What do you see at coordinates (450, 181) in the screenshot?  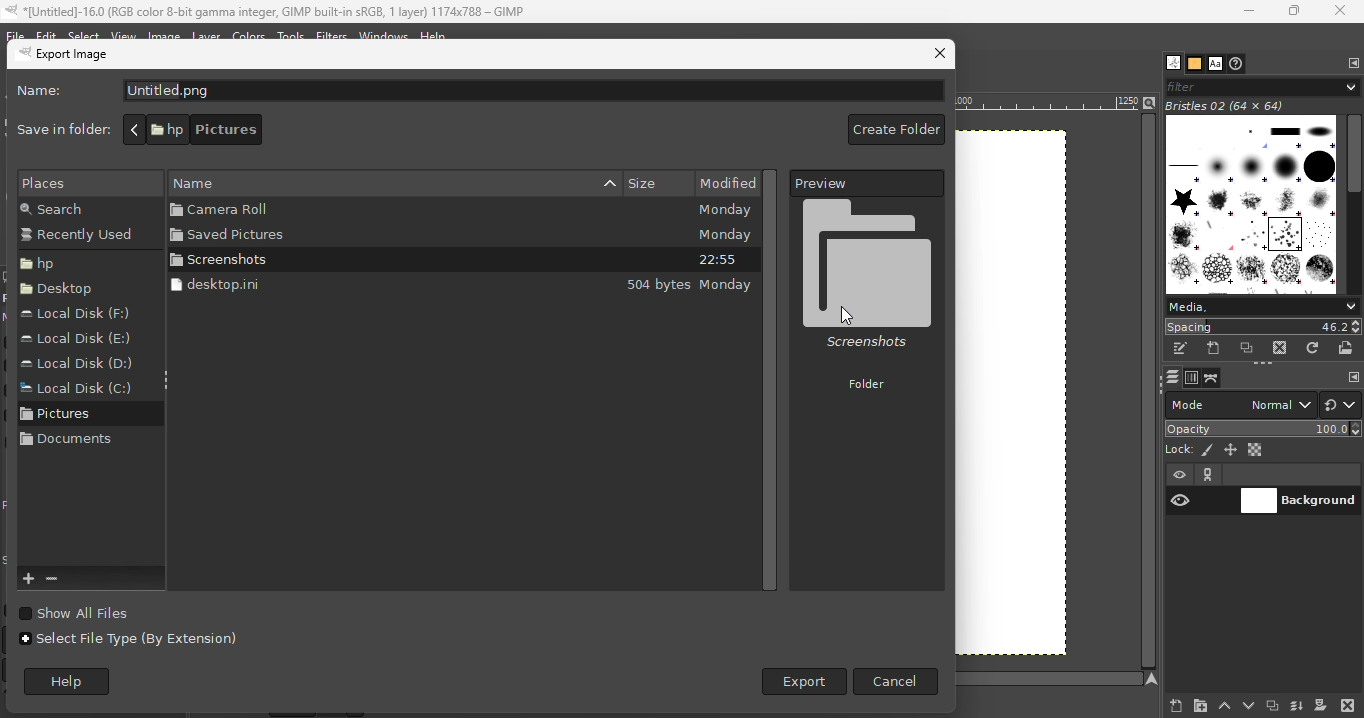 I see `Name` at bounding box center [450, 181].